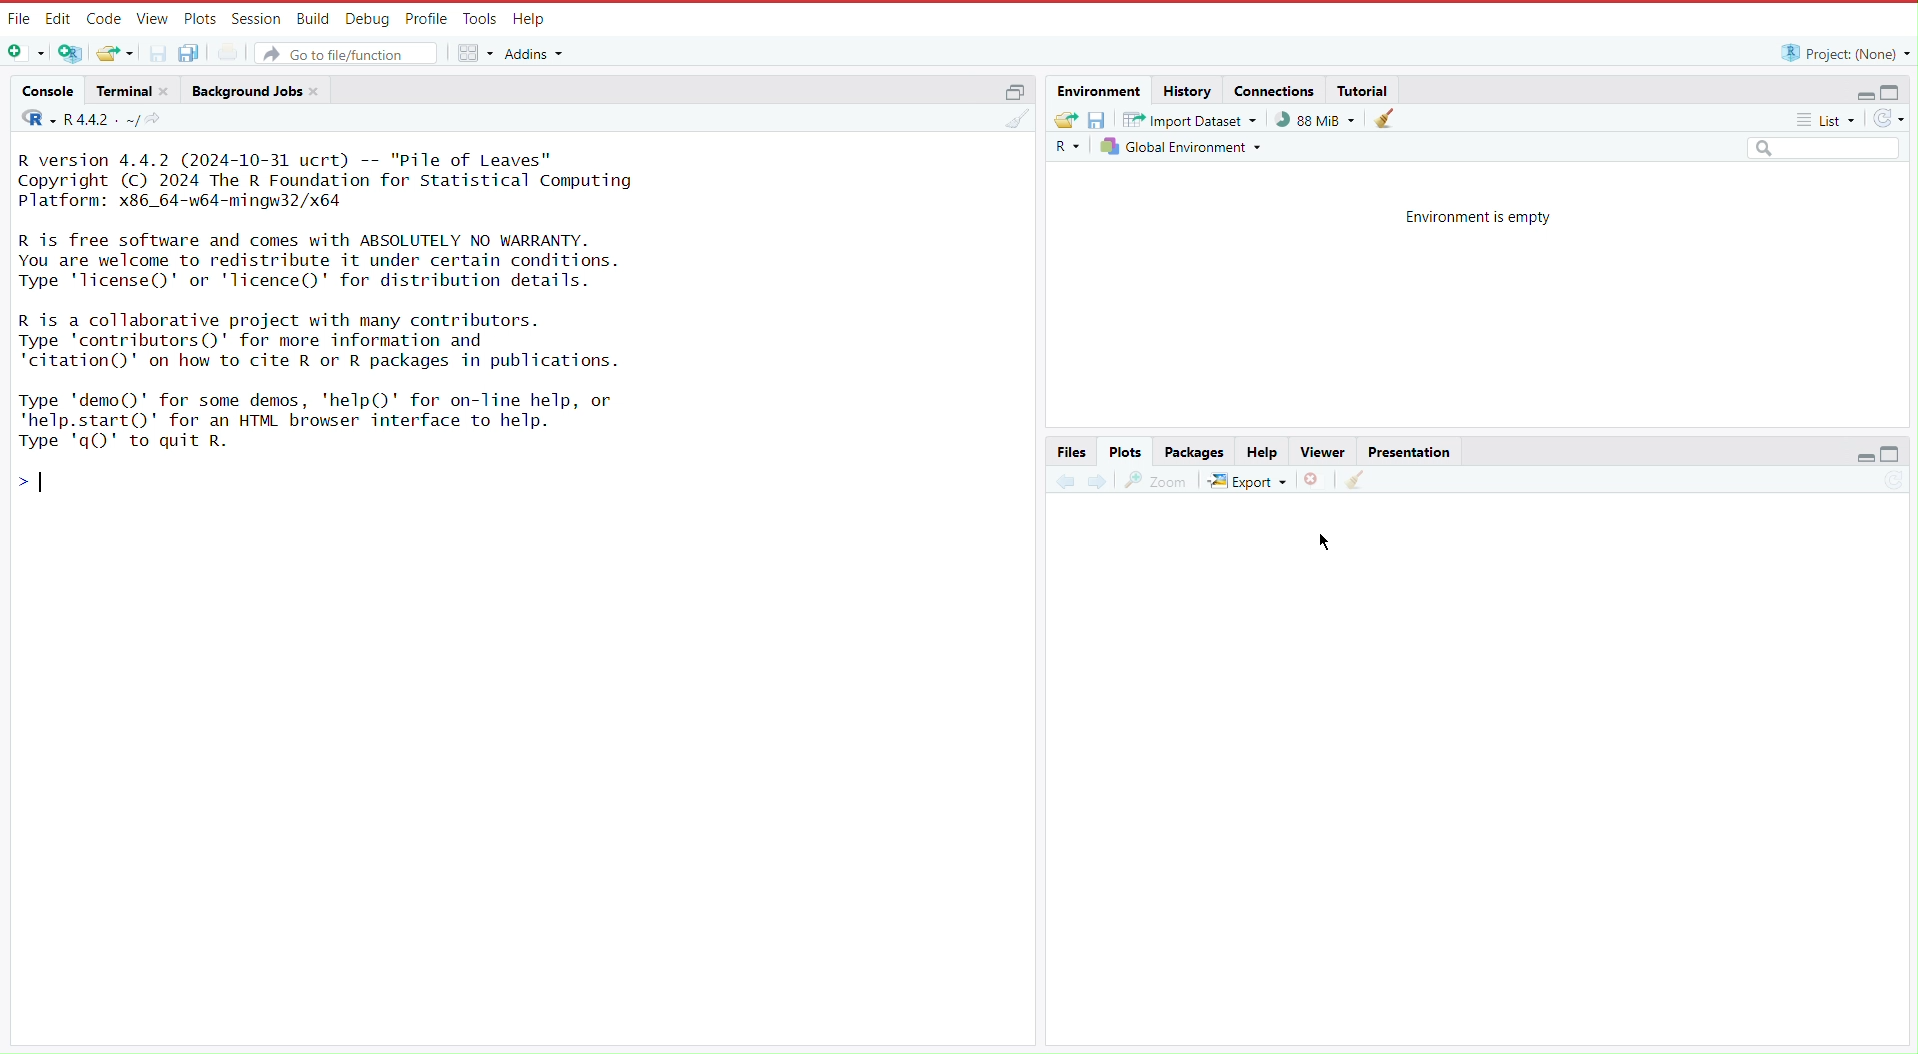  I want to click on Console, so click(48, 93).